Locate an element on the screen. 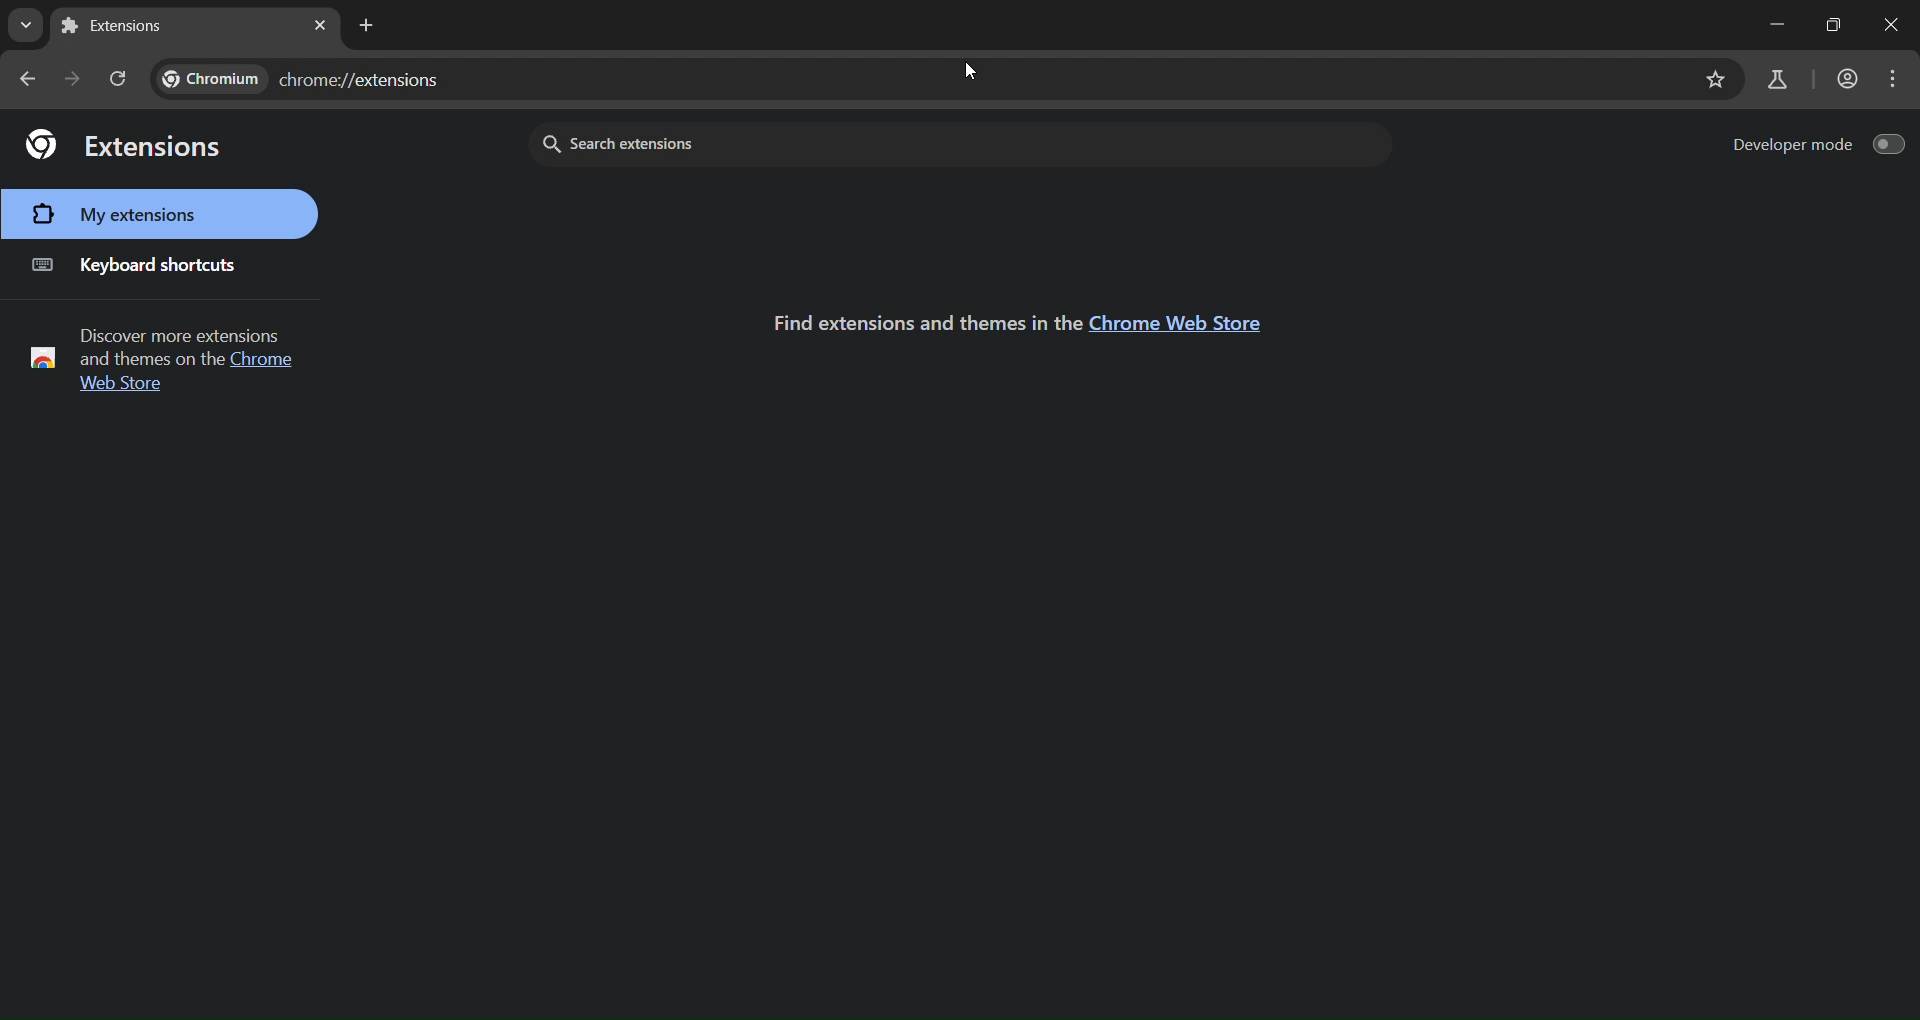 This screenshot has height=1020, width=1920. account is located at coordinates (1848, 75).